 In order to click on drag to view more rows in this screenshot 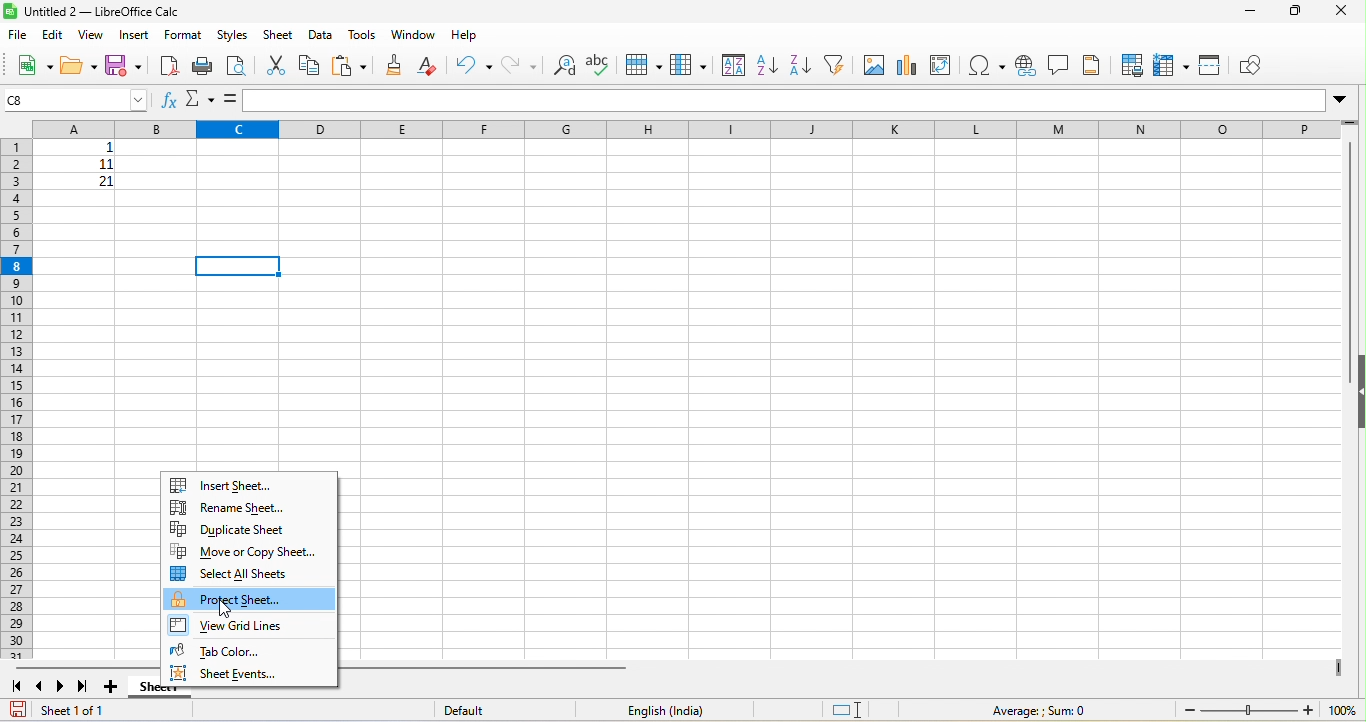, I will do `click(1351, 125)`.